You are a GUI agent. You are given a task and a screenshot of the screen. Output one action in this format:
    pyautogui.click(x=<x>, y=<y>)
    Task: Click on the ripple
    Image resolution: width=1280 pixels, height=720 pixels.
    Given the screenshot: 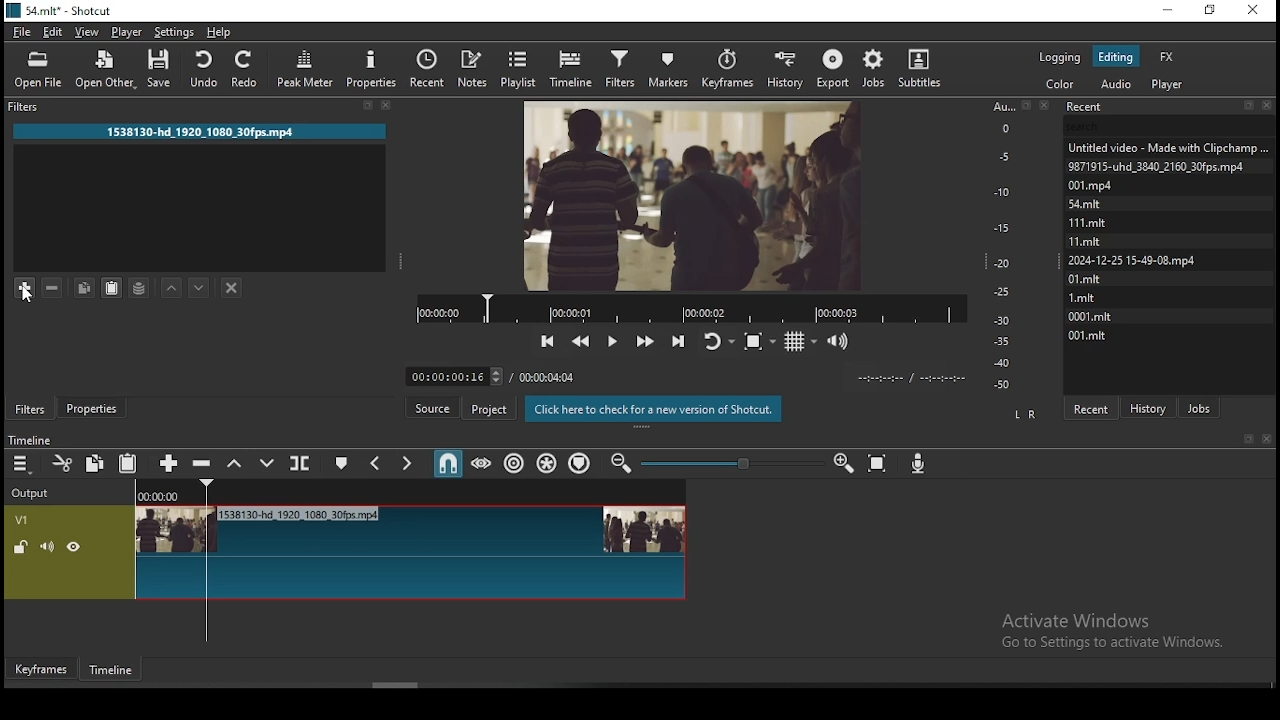 What is the action you would take?
    pyautogui.click(x=516, y=465)
    